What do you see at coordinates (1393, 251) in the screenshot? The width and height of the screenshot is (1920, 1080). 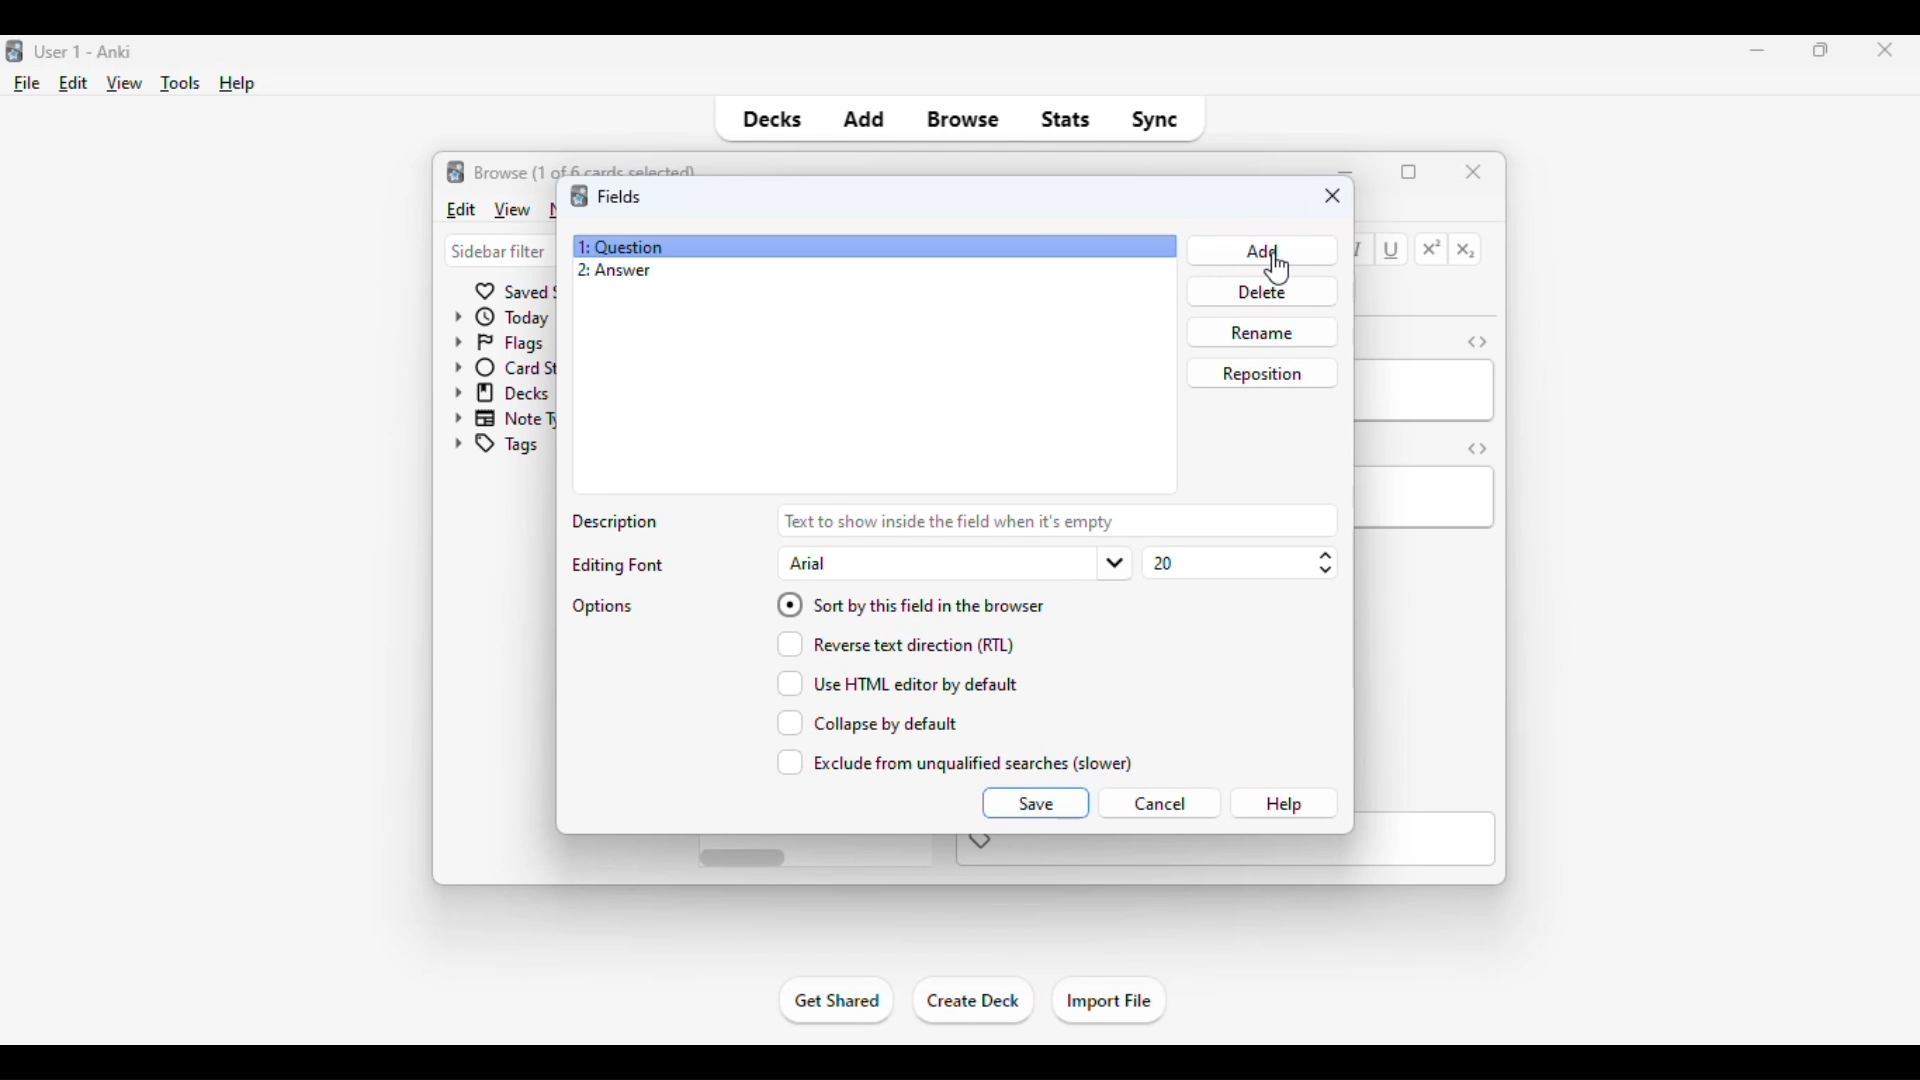 I see `underline` at bounding box center [1393, 251].